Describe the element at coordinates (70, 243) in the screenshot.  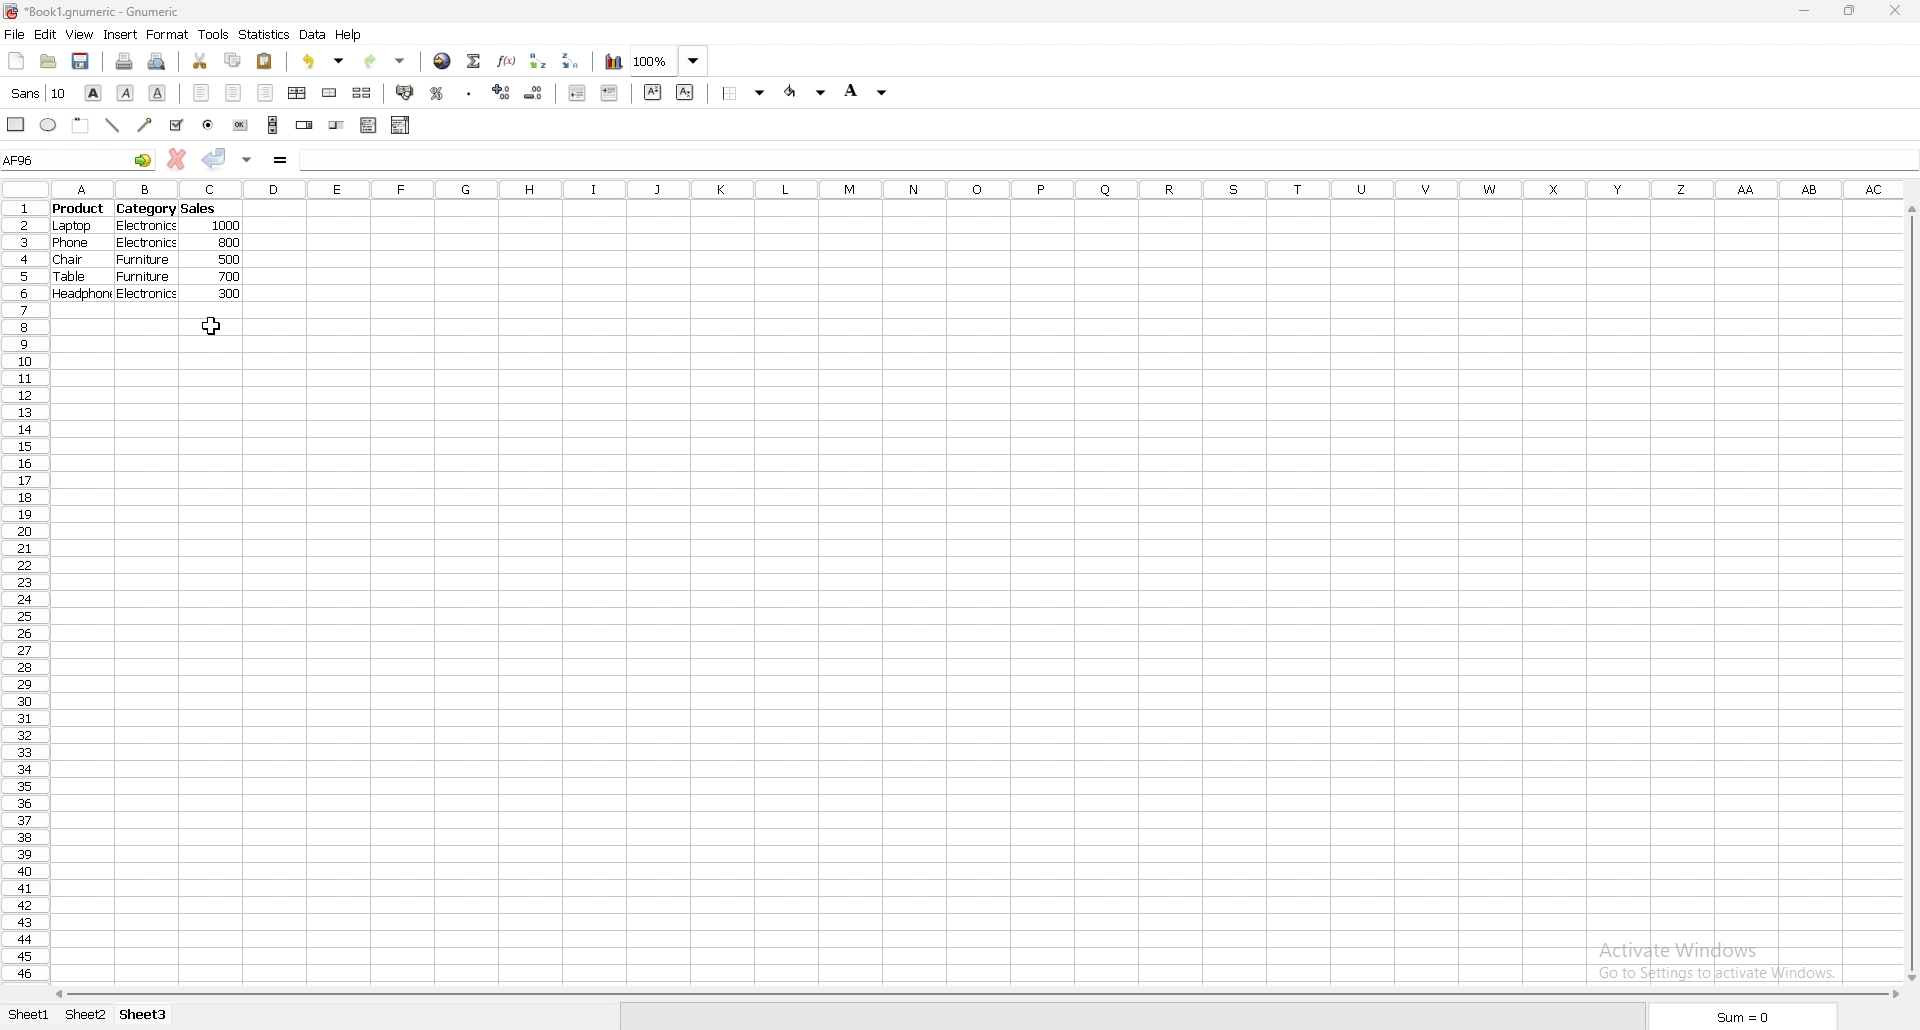
I see `phone` at that location.